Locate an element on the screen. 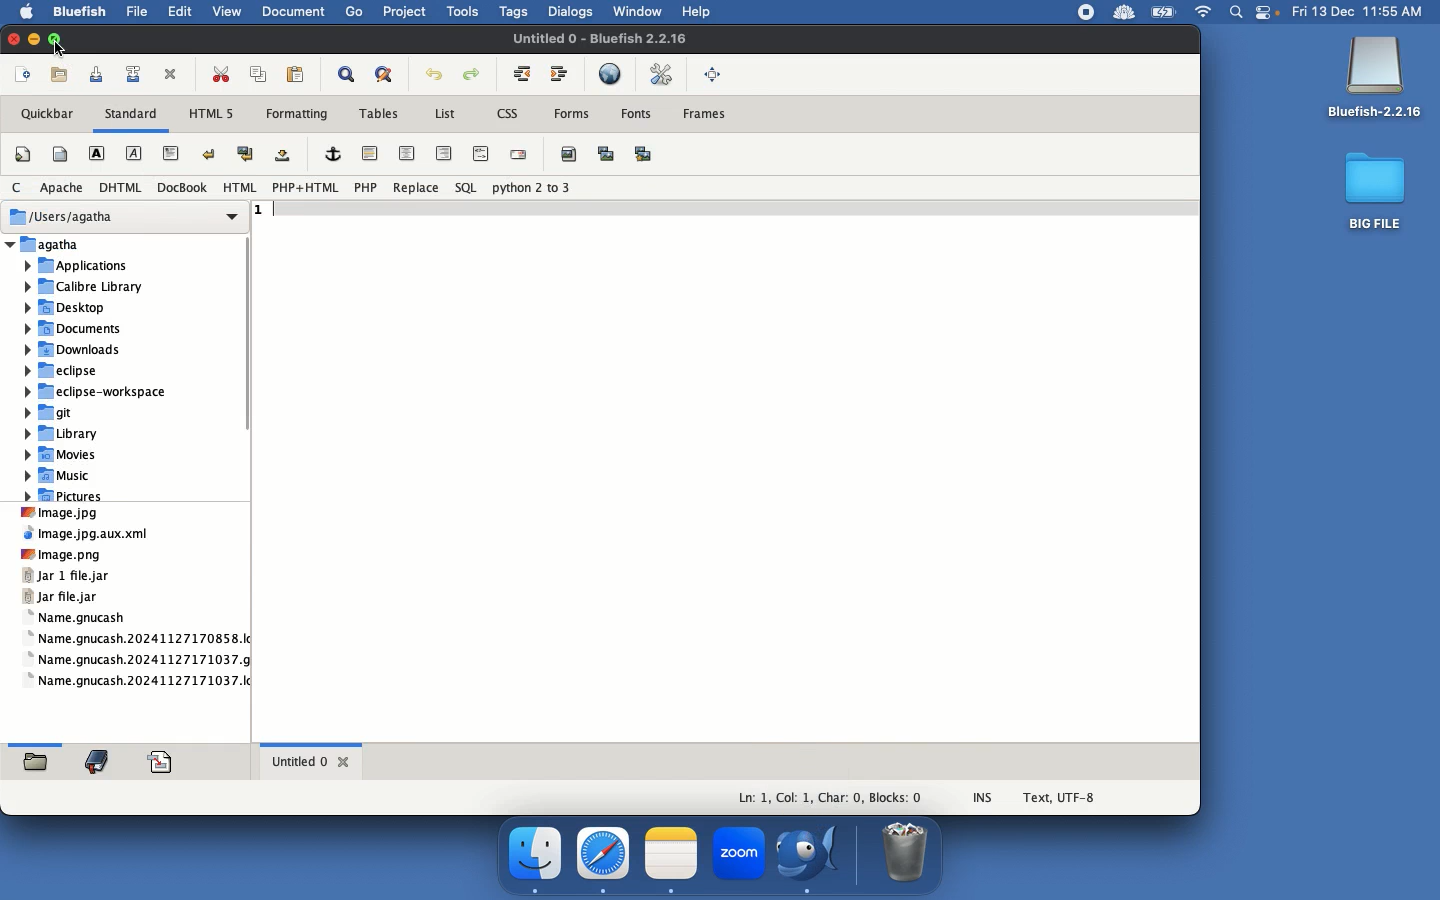 This screenshot has height=900, width=1440. Bluefish is located at coordinates (814, 856).